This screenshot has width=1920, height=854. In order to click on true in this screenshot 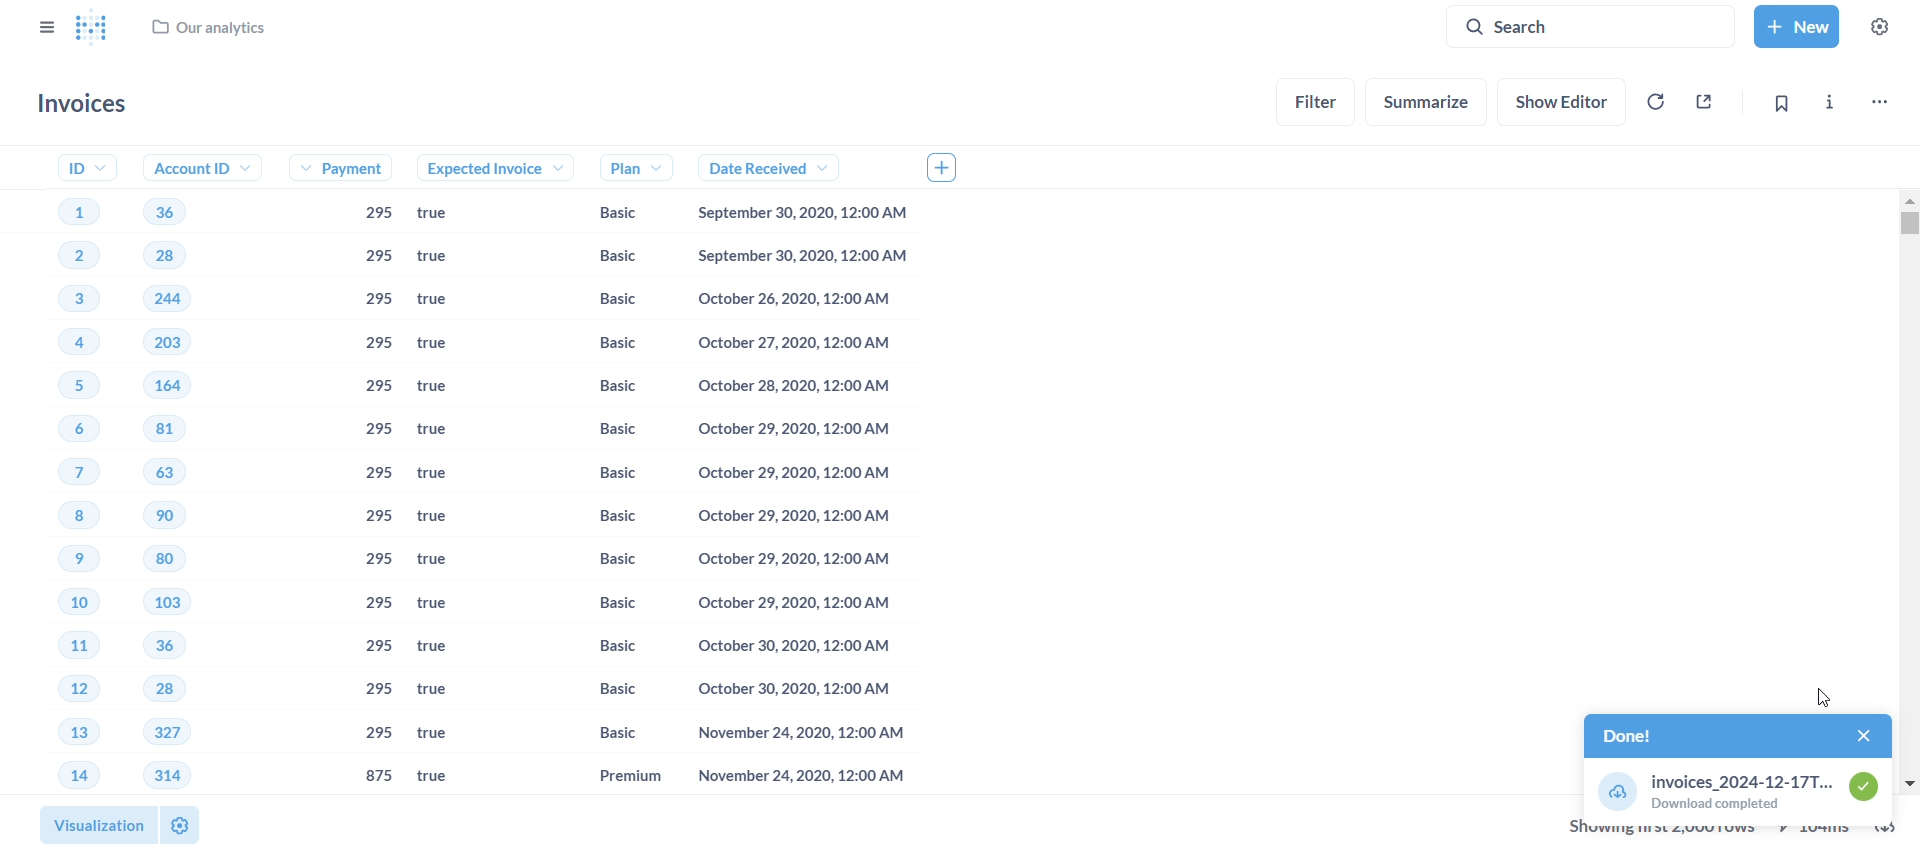, I will do `click(440, 690)`.